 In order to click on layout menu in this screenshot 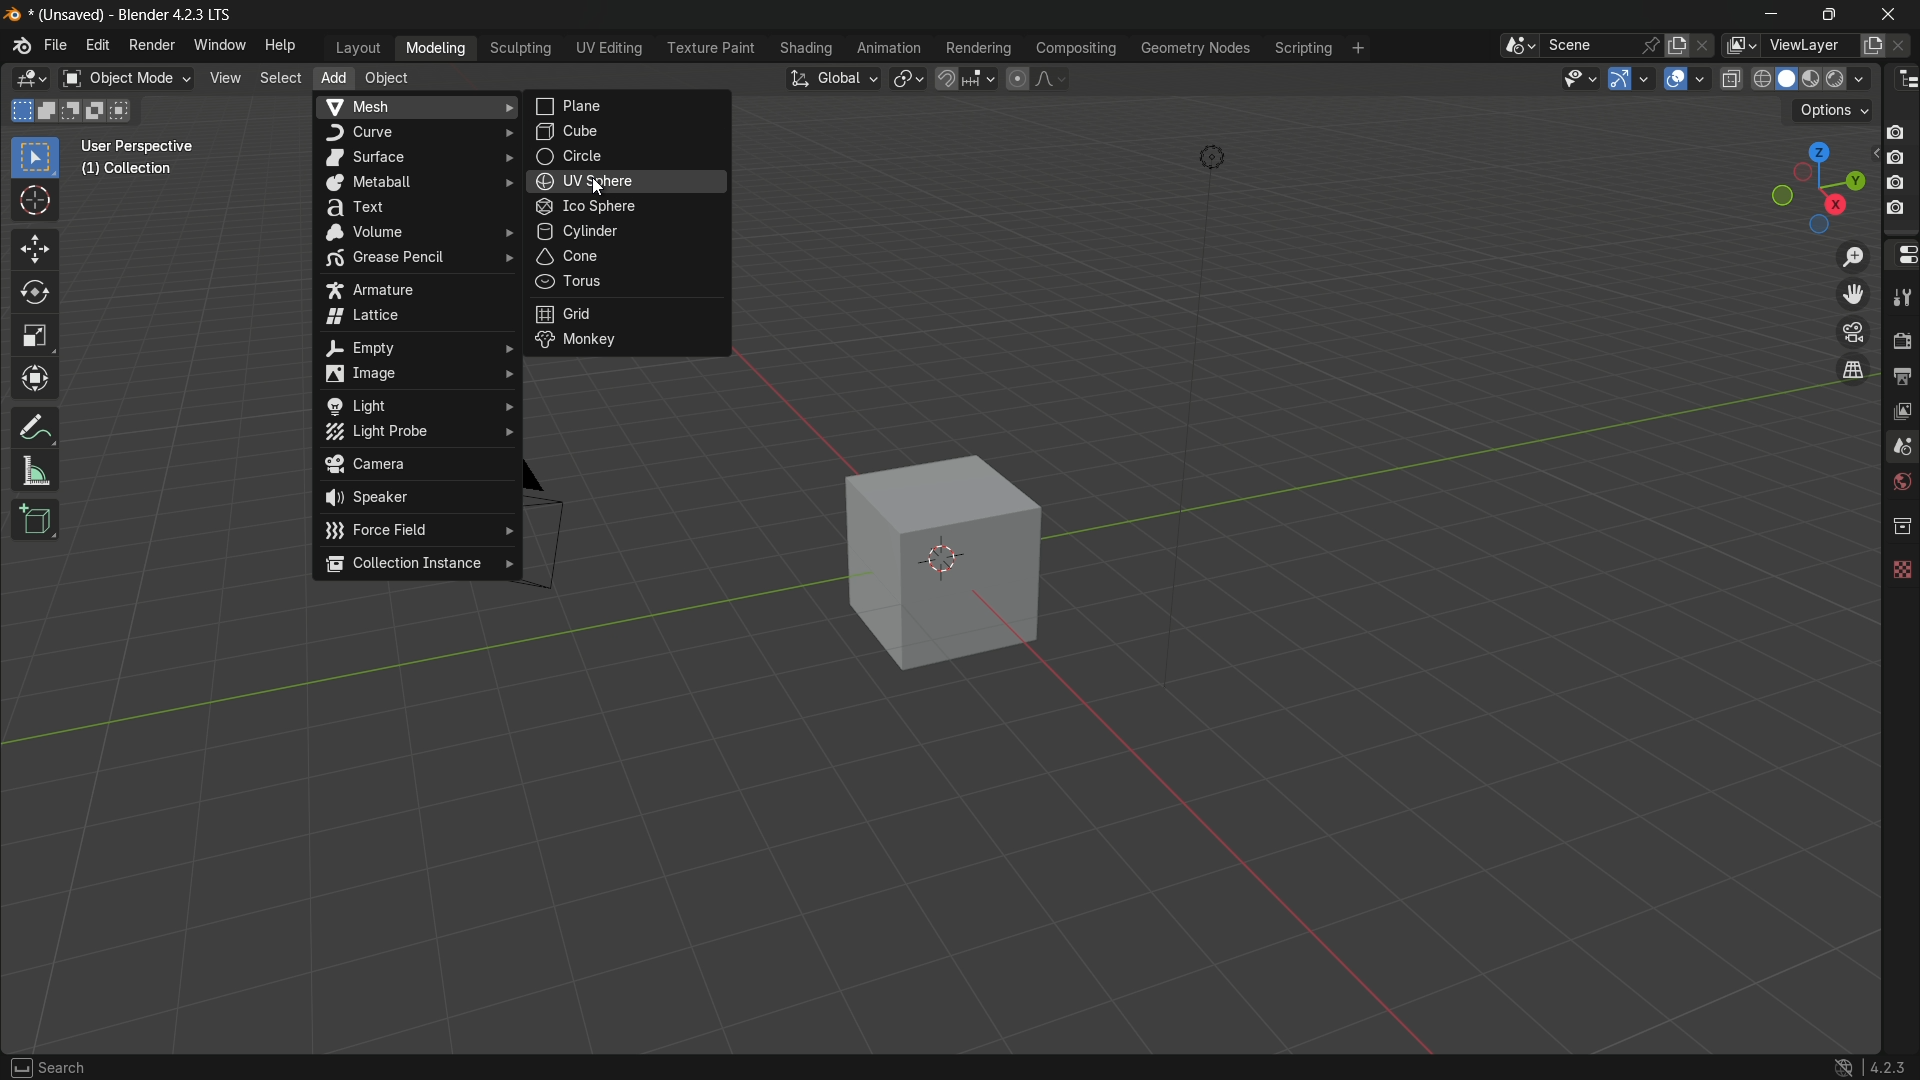, I will do `click(356, 47)`.